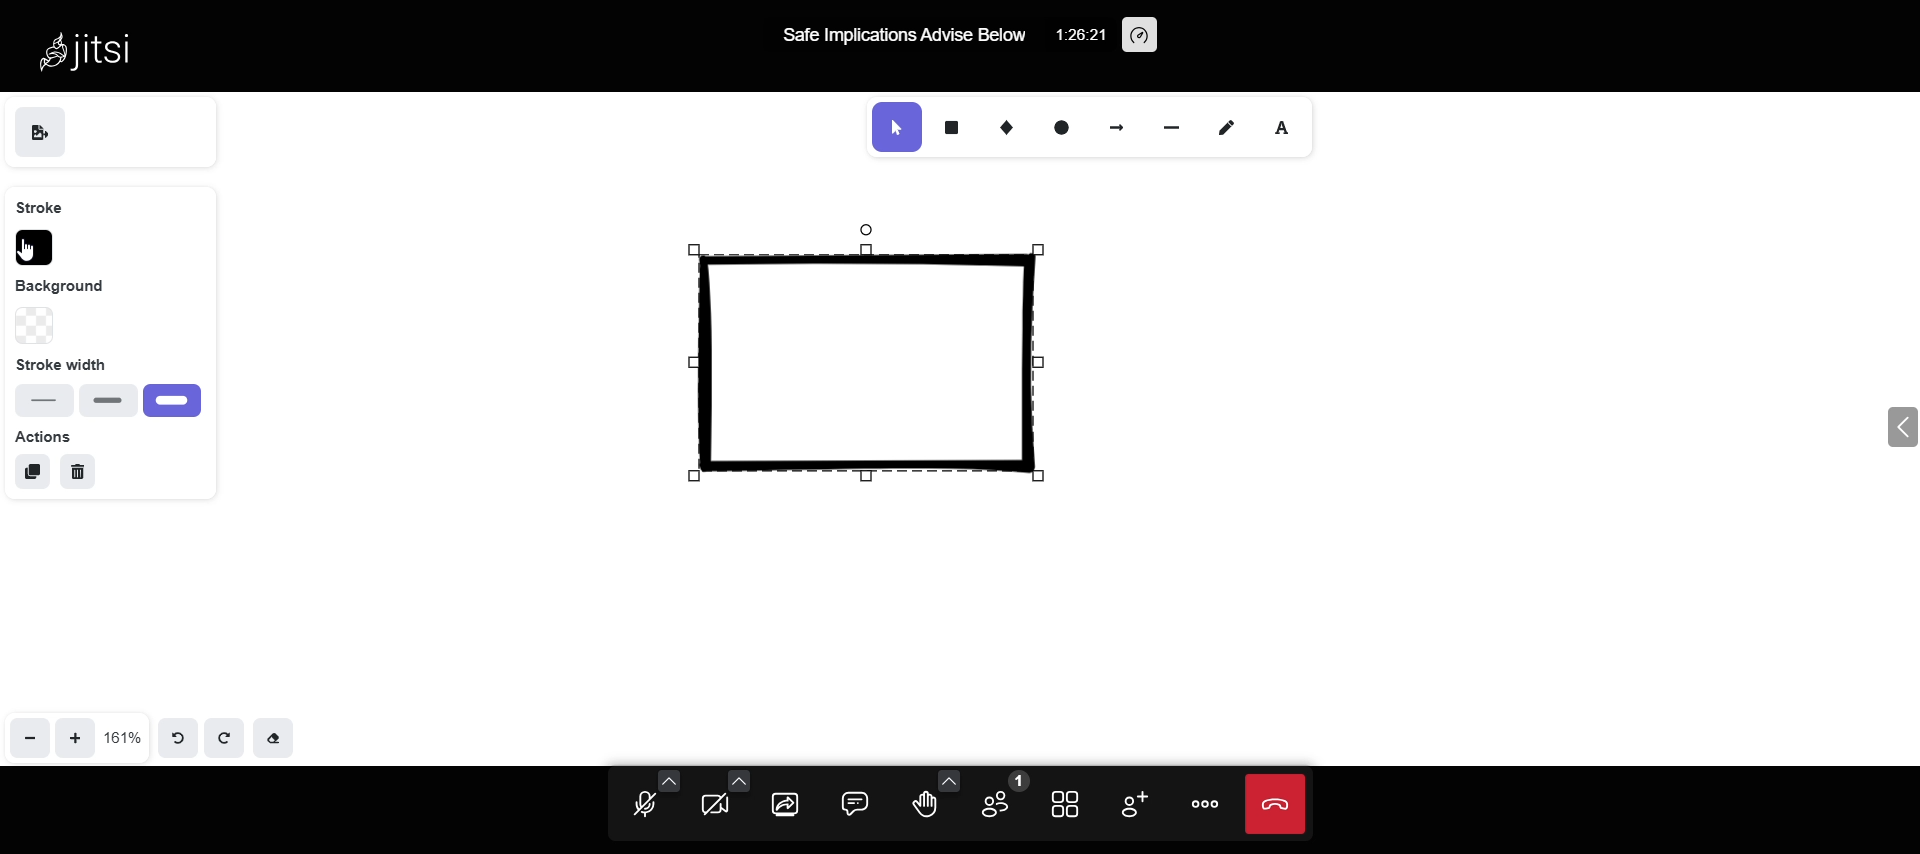 This screenshot has width=1920, height=854. I want to click on start camera, so click(714, 805).